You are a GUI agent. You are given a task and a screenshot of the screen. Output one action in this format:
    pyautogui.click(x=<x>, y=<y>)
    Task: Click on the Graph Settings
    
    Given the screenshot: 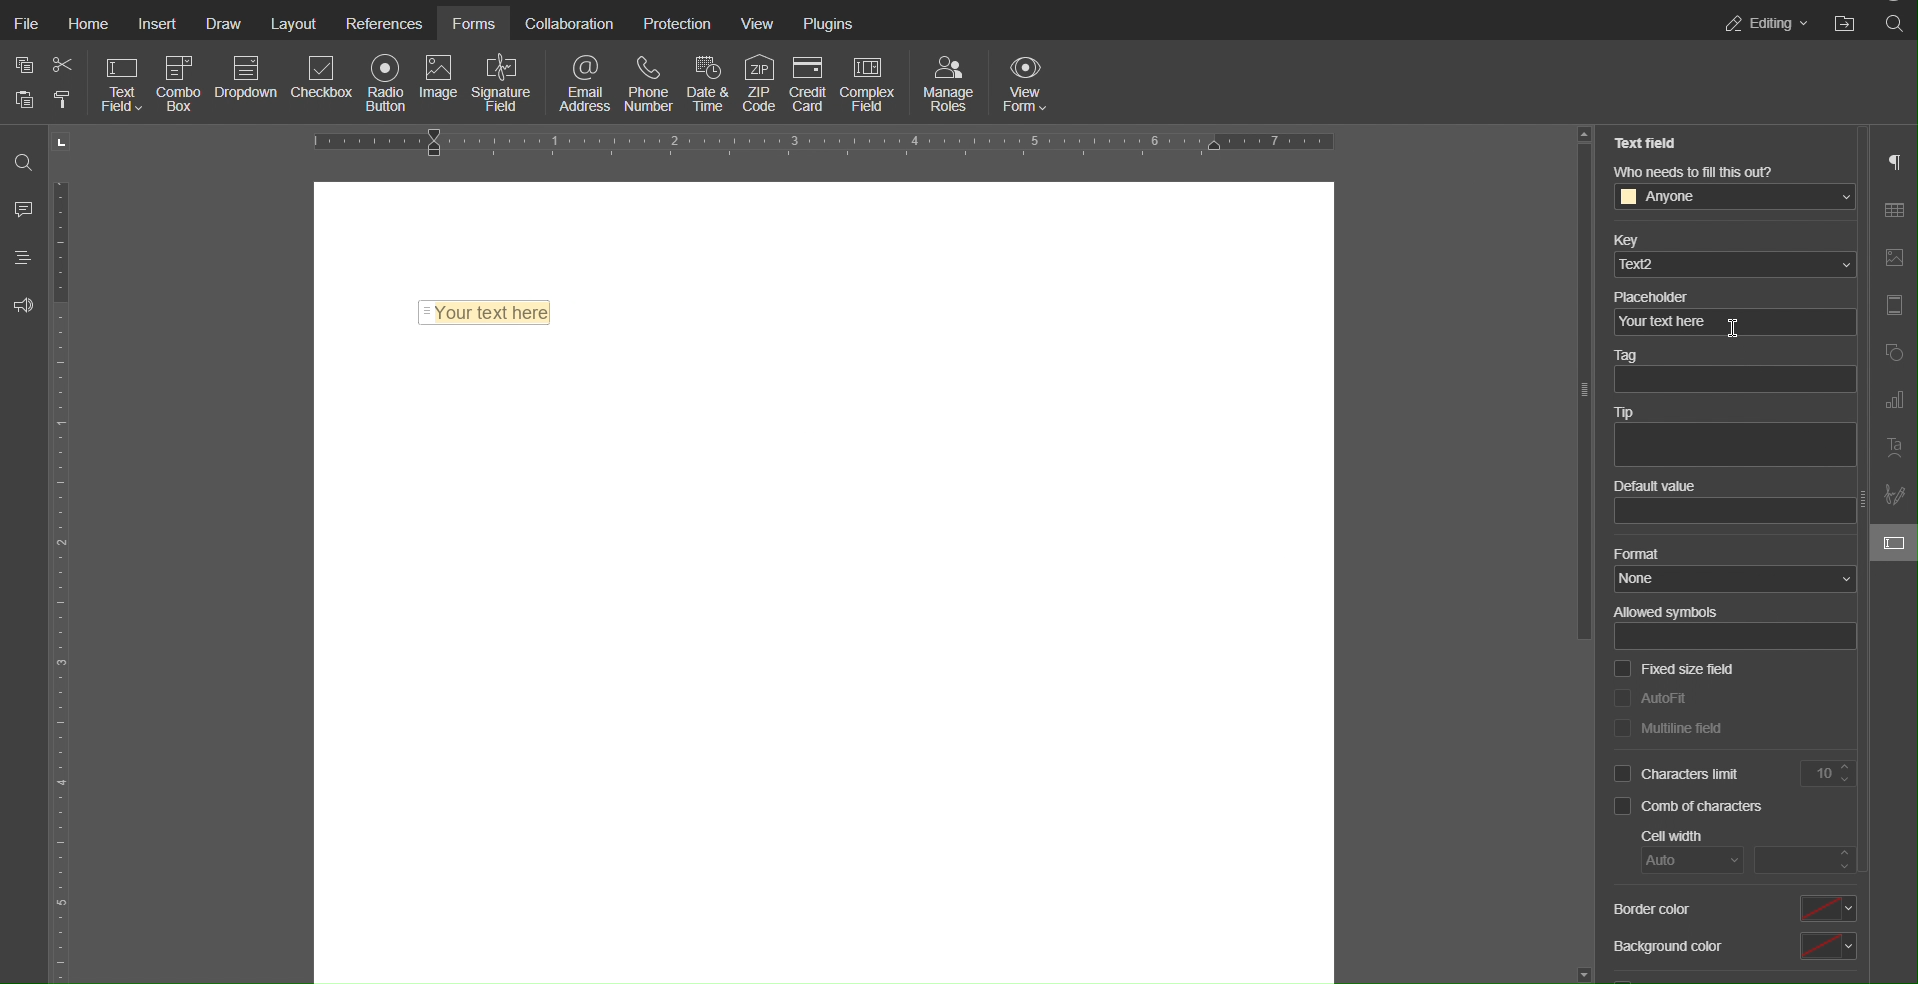 What is the action you would take?
    pyautogui.click(x=1893, y=401)
    